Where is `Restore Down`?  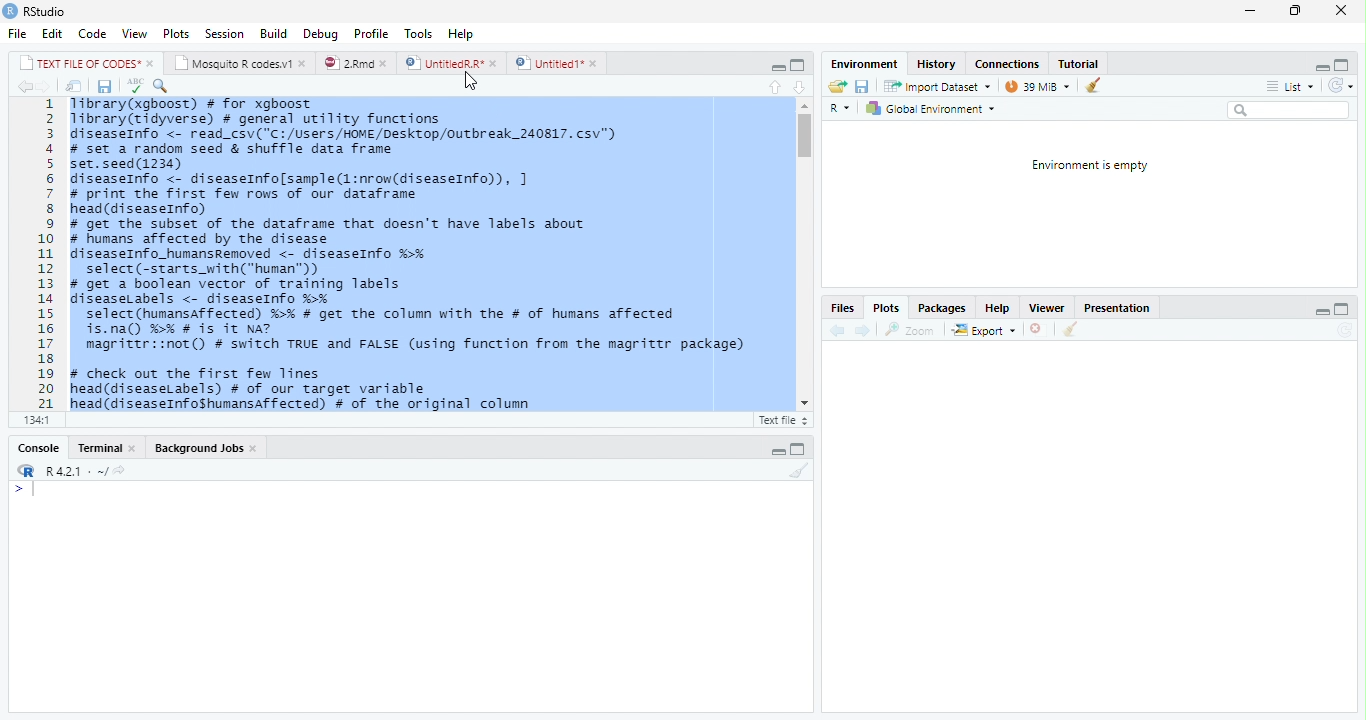
Restore Down is located at coordinates (1294, 11).